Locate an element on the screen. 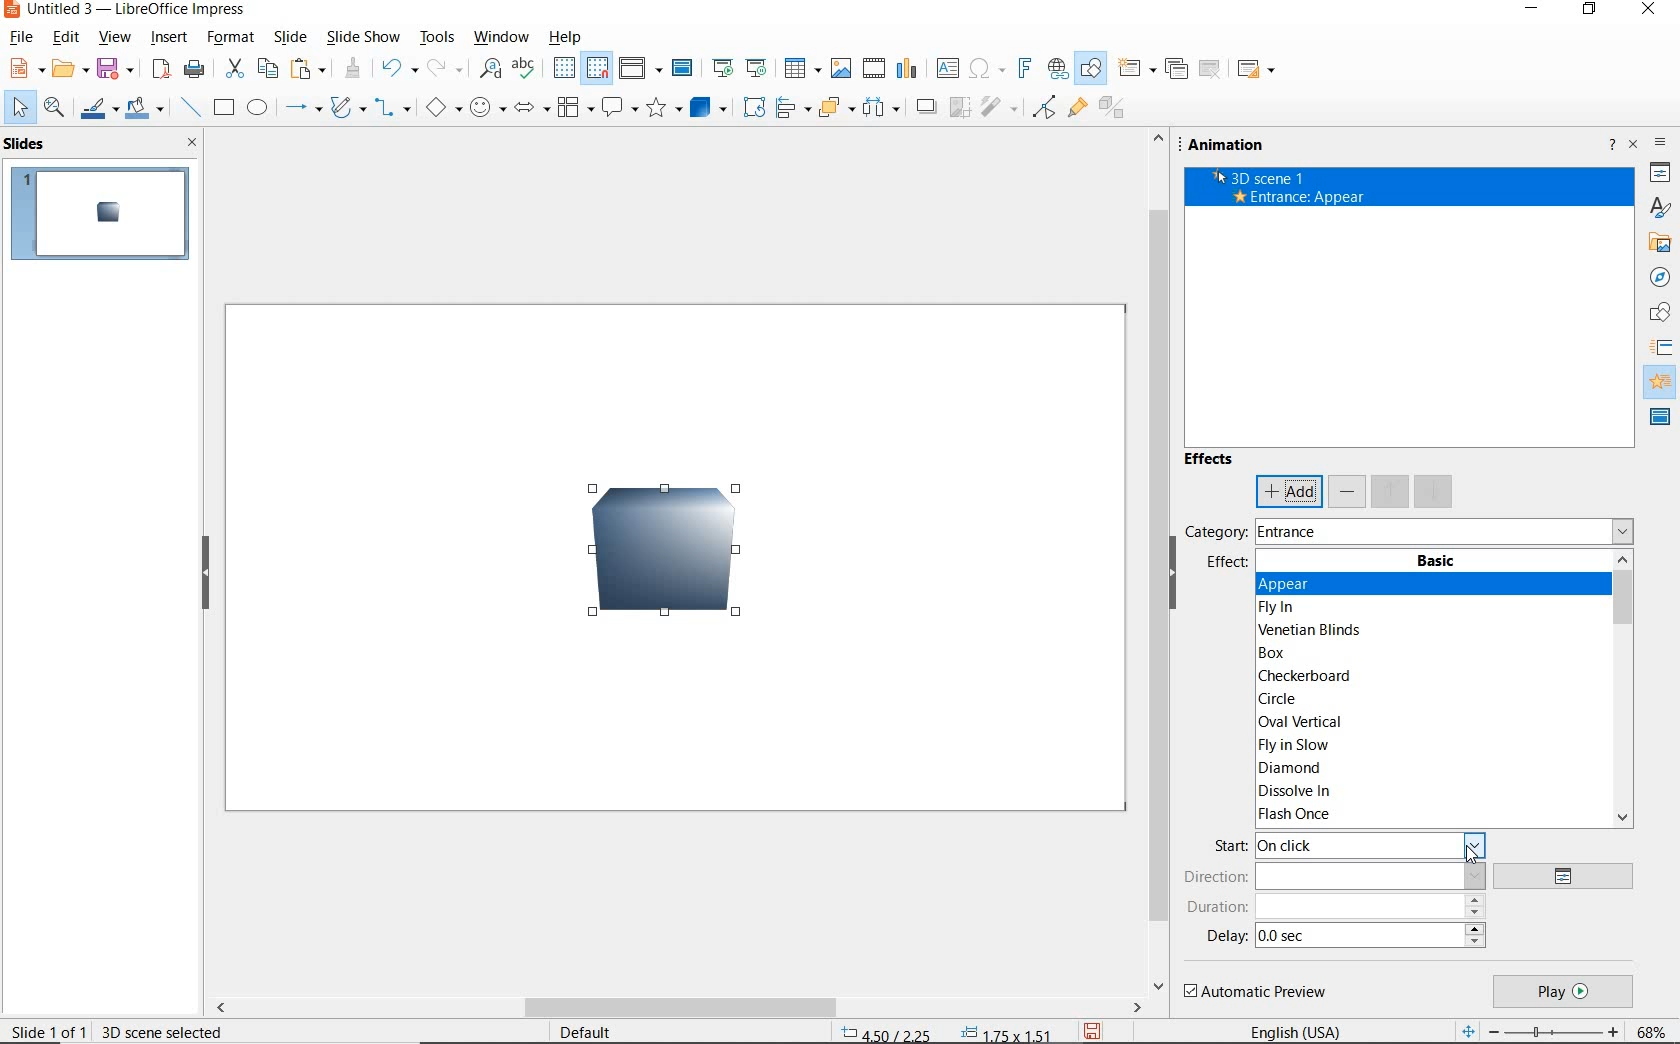 This screenshot has width=1680, height=1044. default is located at coordinates (583, 1030).